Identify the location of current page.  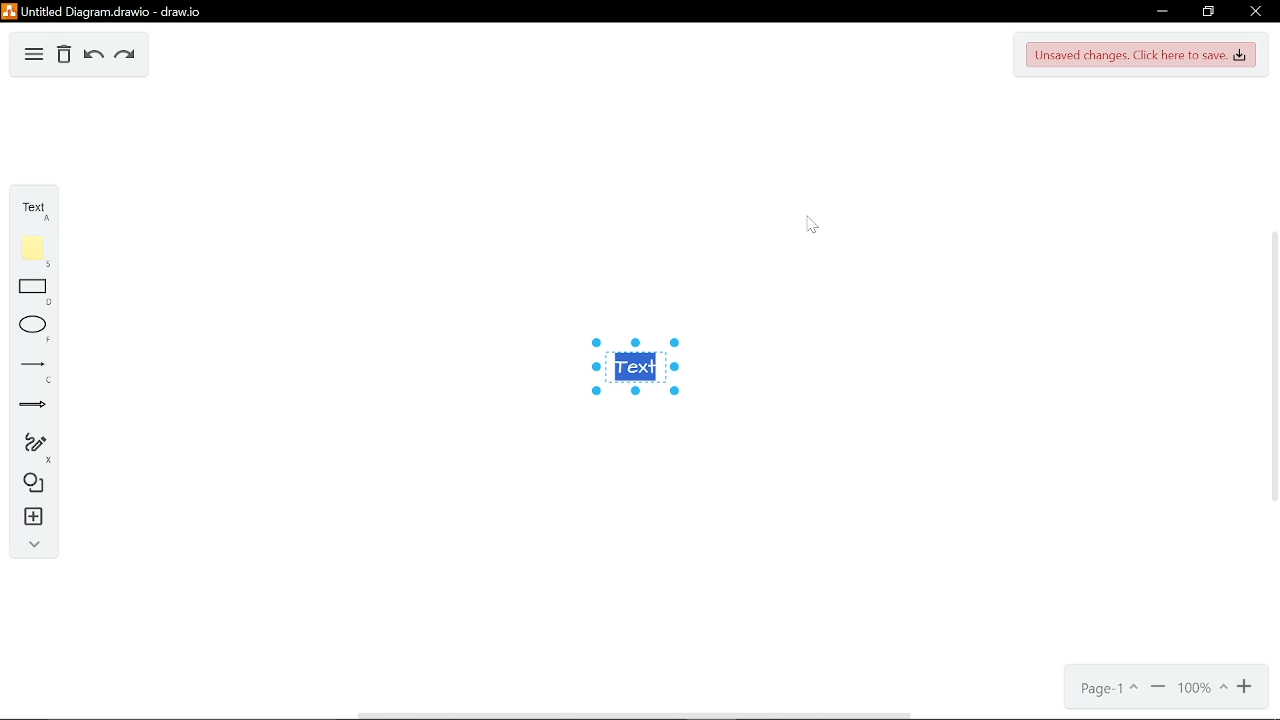
(1109, 689).